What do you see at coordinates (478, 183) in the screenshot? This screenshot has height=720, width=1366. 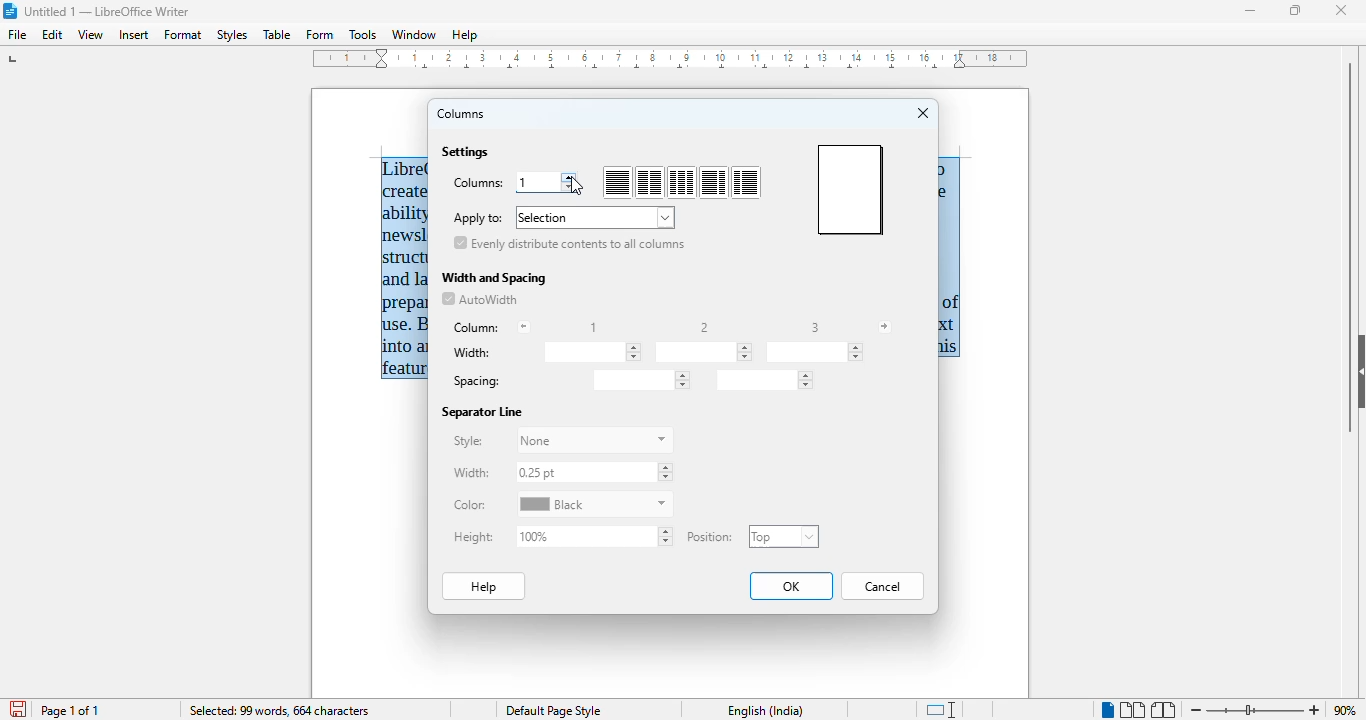 I see `columns: ` at bounding box center [478, 183].